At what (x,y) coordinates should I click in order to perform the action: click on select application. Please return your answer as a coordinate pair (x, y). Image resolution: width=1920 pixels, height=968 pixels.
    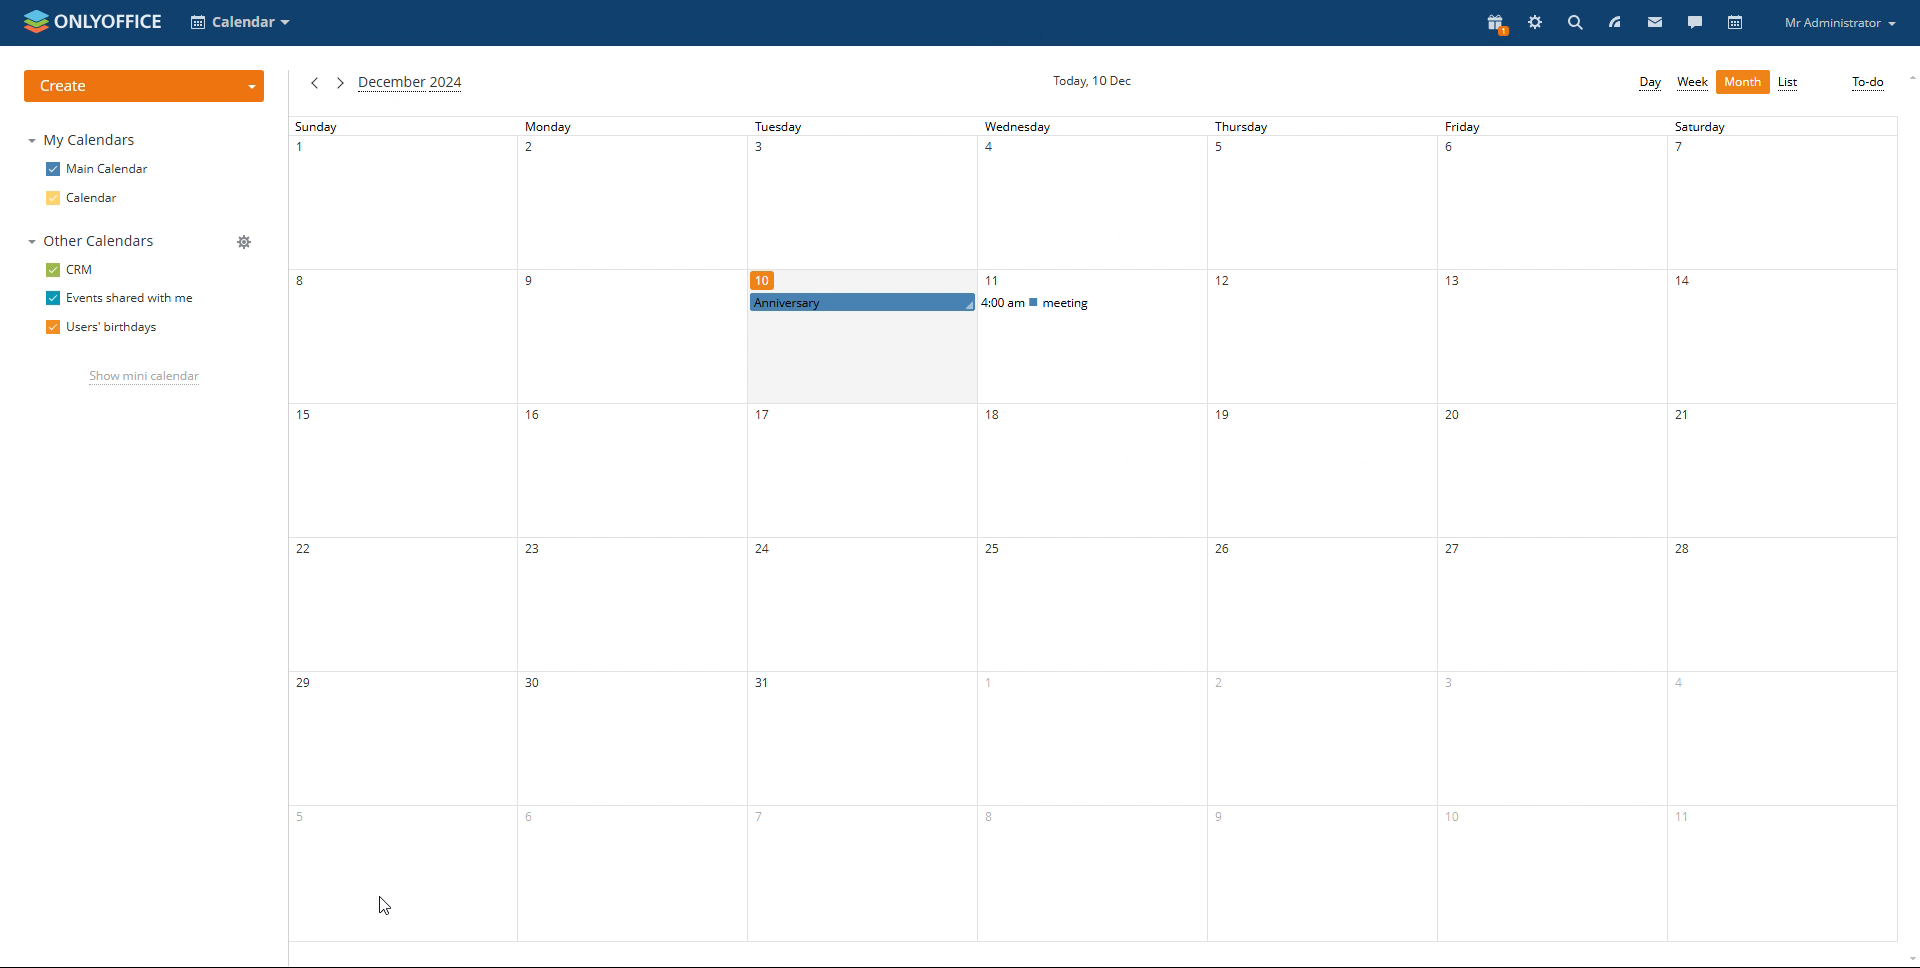
    Looking at the image, I should click on (242, 22).